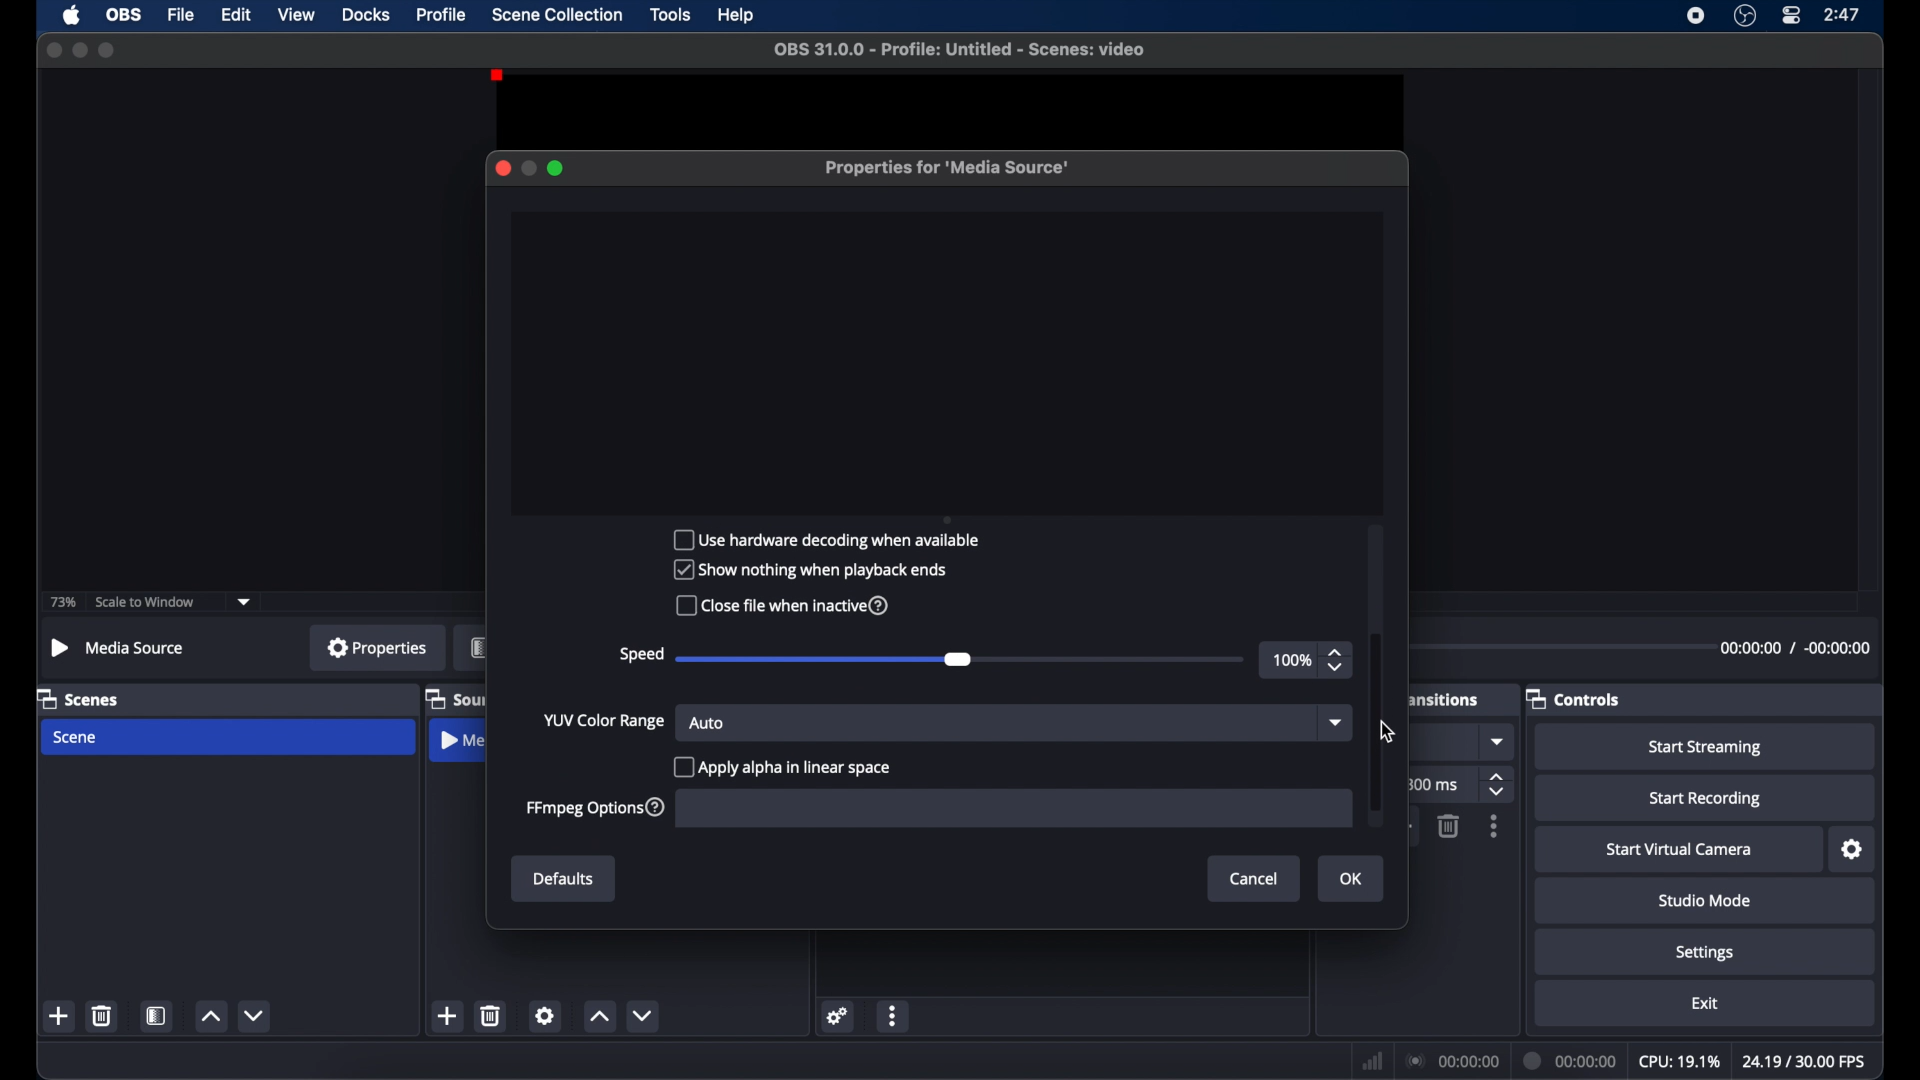 The image size is (1920, 1080). I want to click on Show nothing when playback ends, so click(815, 572).